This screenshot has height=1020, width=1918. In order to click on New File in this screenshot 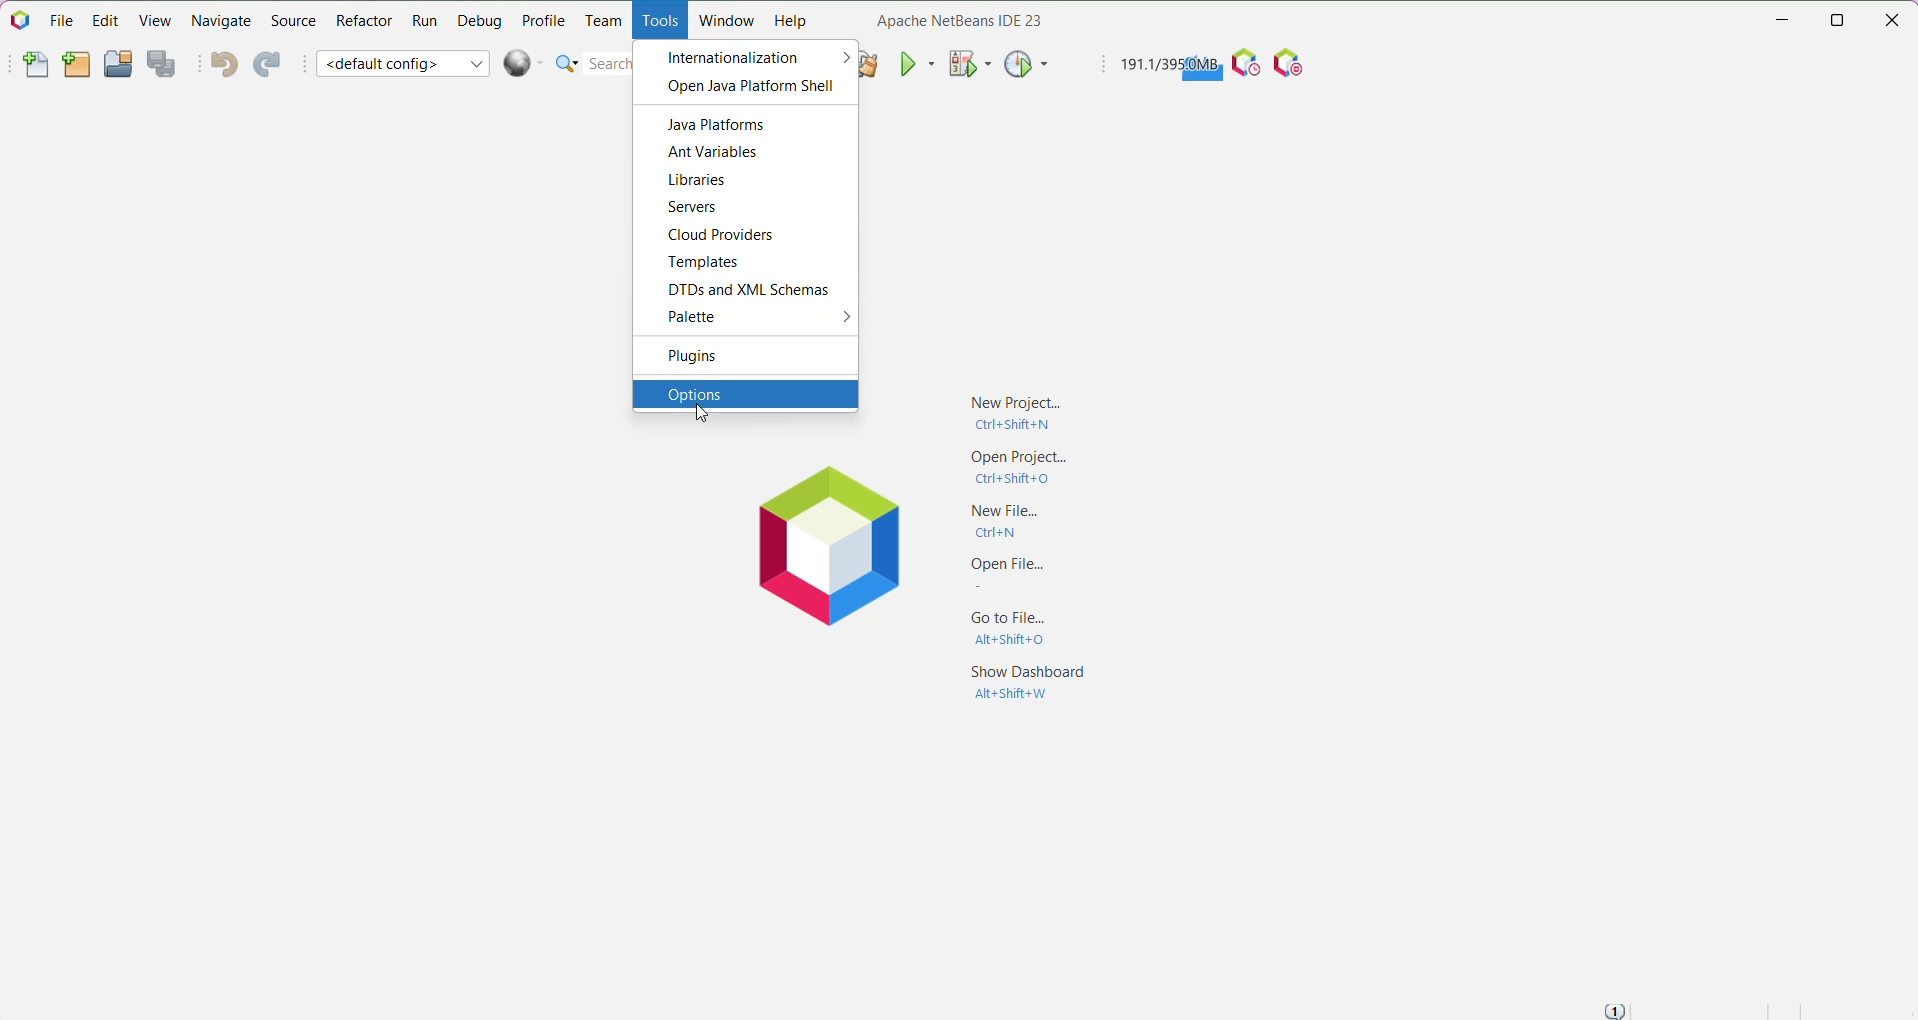, I will do `click(26, 66)`.